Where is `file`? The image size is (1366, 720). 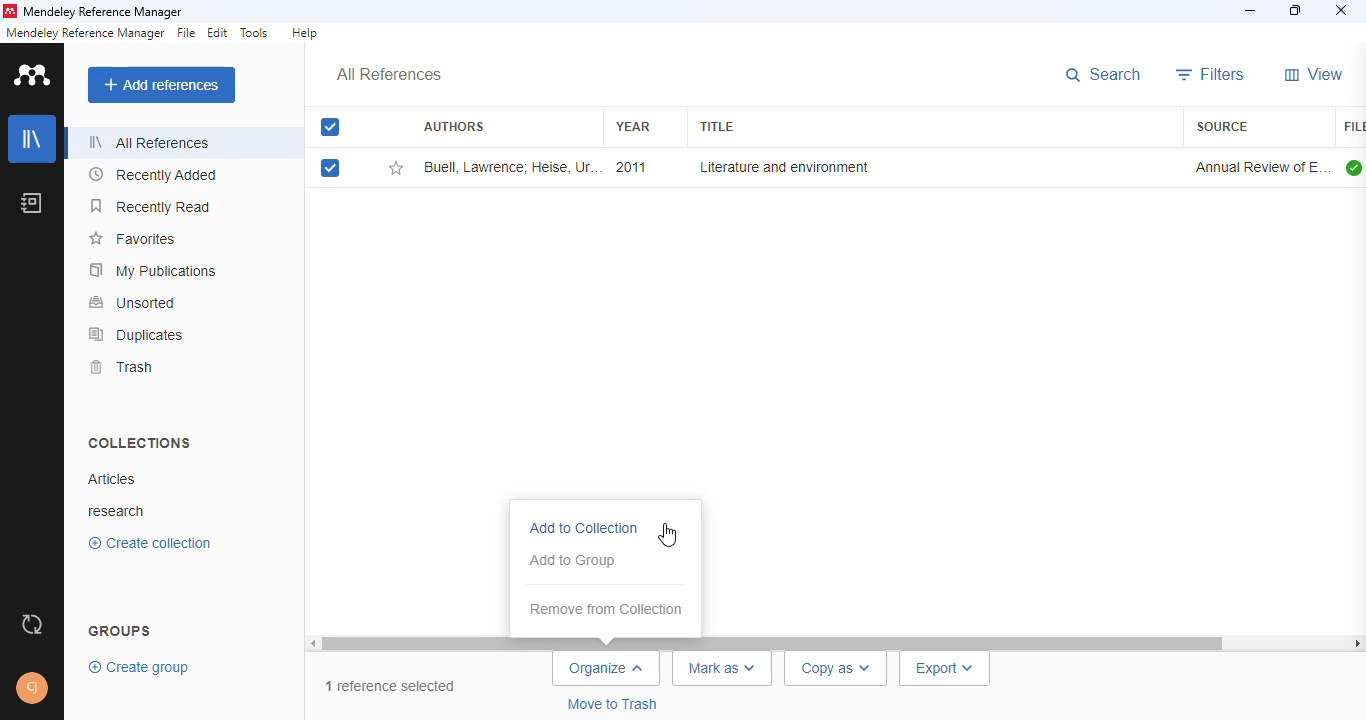
file is located at coordinates (1353, 127).